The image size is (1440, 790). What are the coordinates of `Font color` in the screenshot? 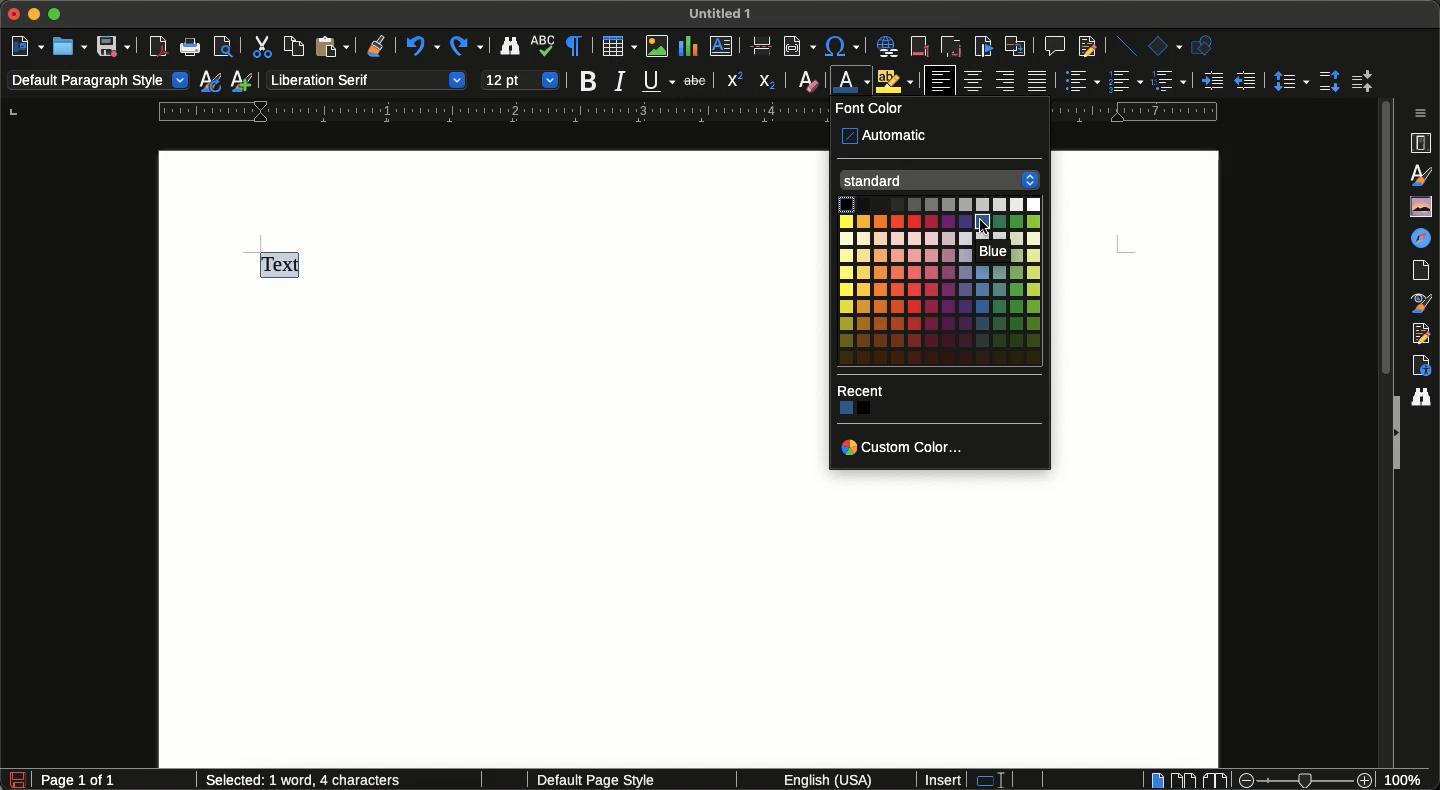 It's located at (874, 109).